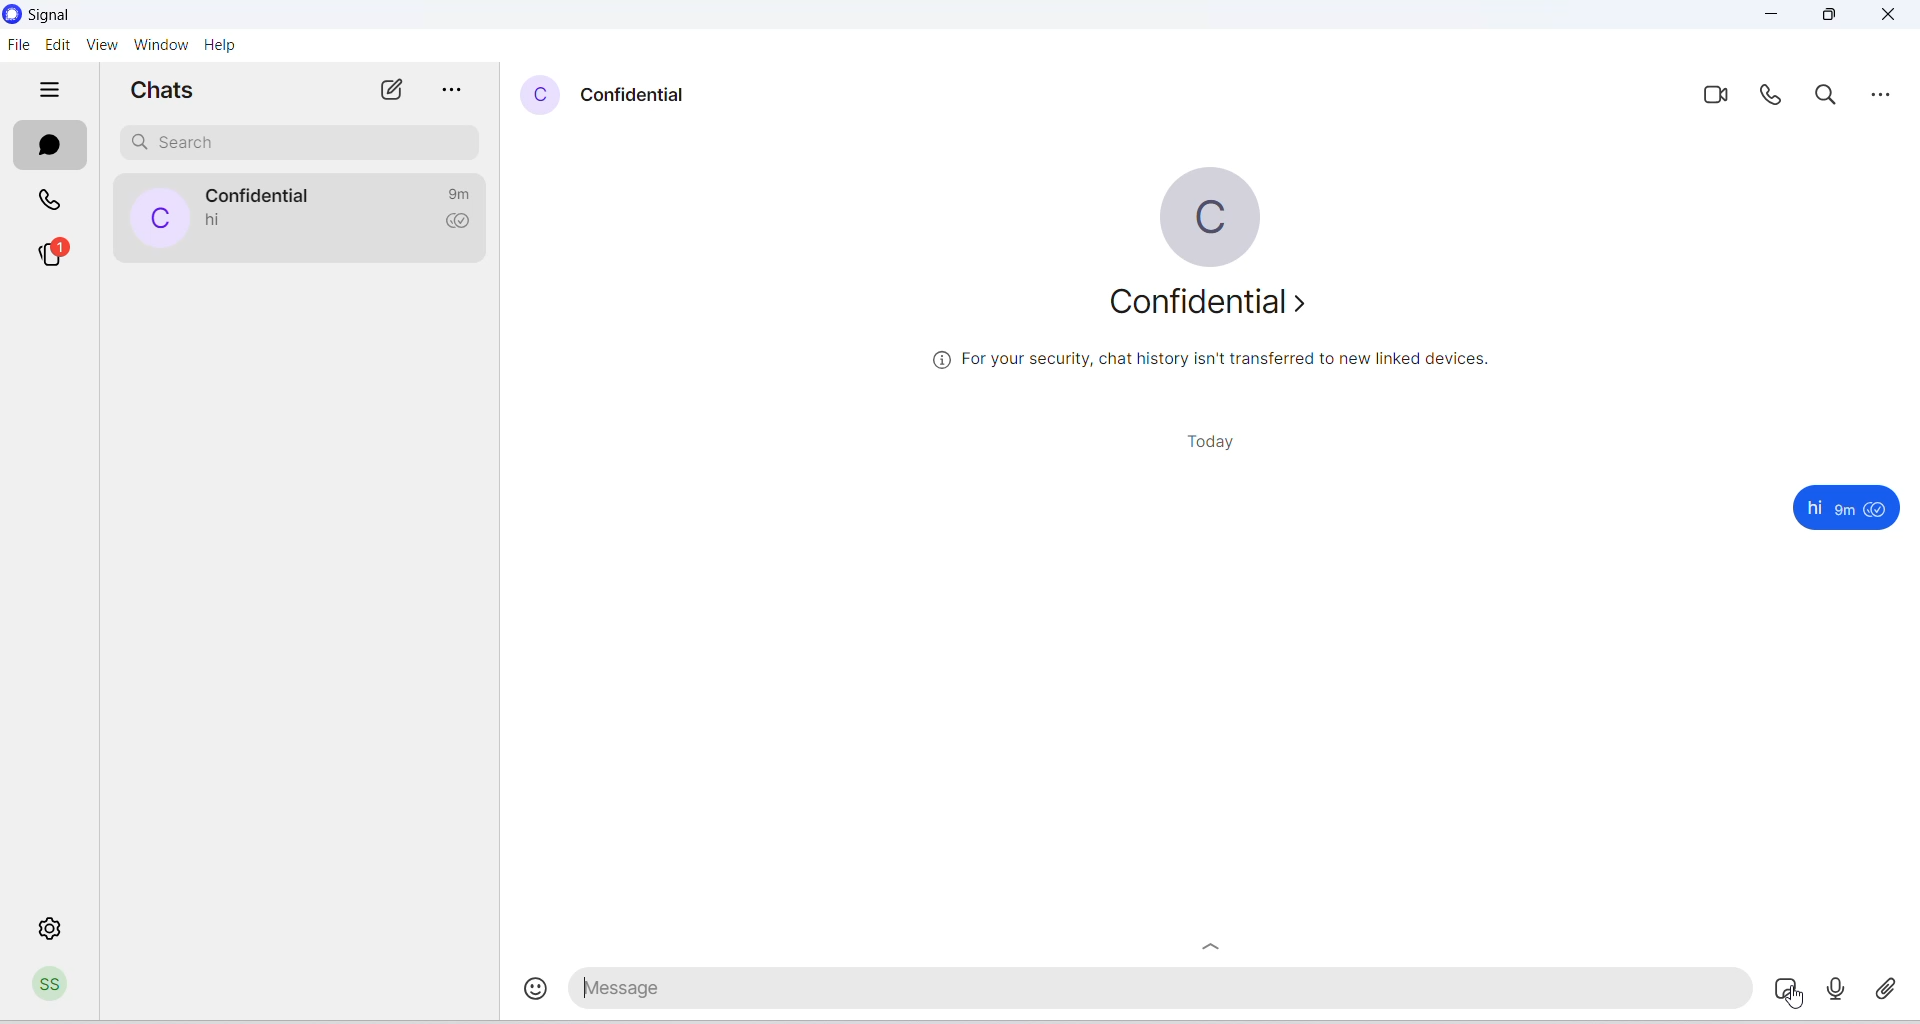 Image resolution: width=1920 pixels, height=1024 pixels. What do you see at coordinates (1797, 1003) in the screenshot?
I see `cursor` at bounding box center [1797, 1003].